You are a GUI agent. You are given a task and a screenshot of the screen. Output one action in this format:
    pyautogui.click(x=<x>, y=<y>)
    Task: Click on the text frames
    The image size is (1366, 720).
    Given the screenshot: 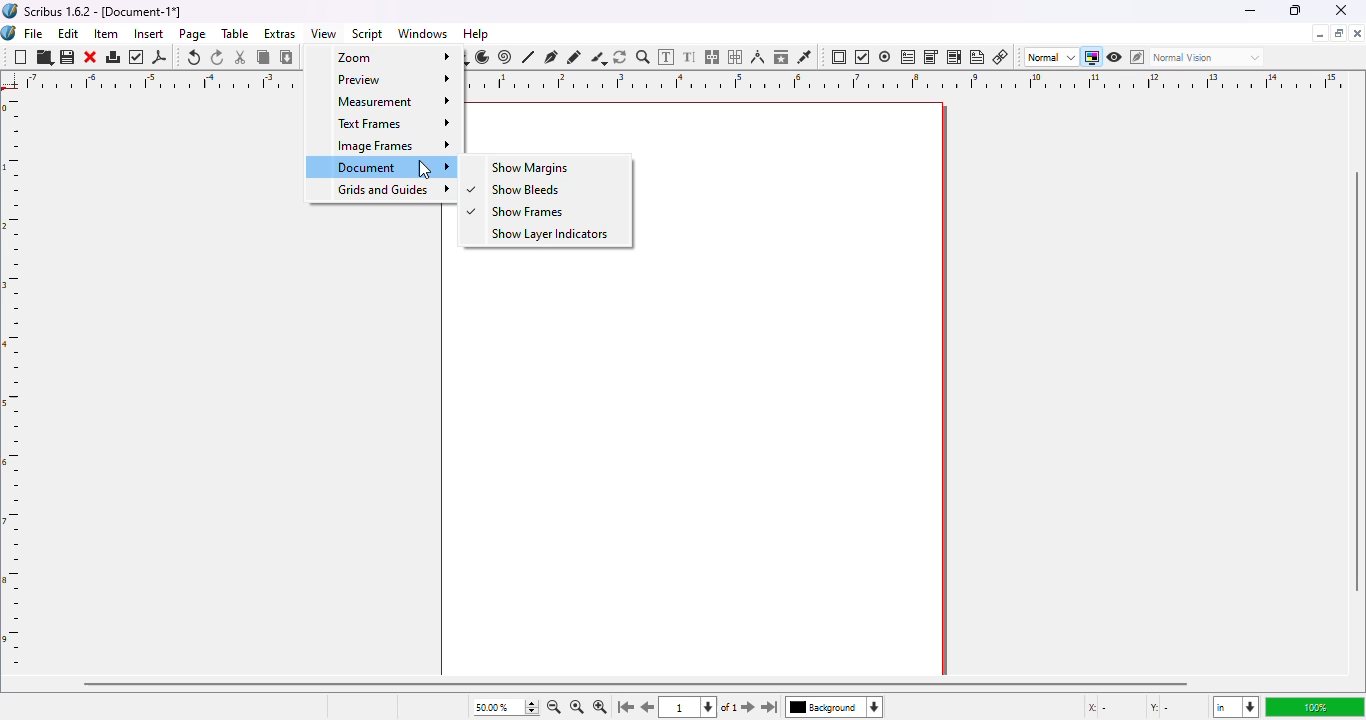 What is the action you would take?
    pyautogui.click(x=382, y=123)
    